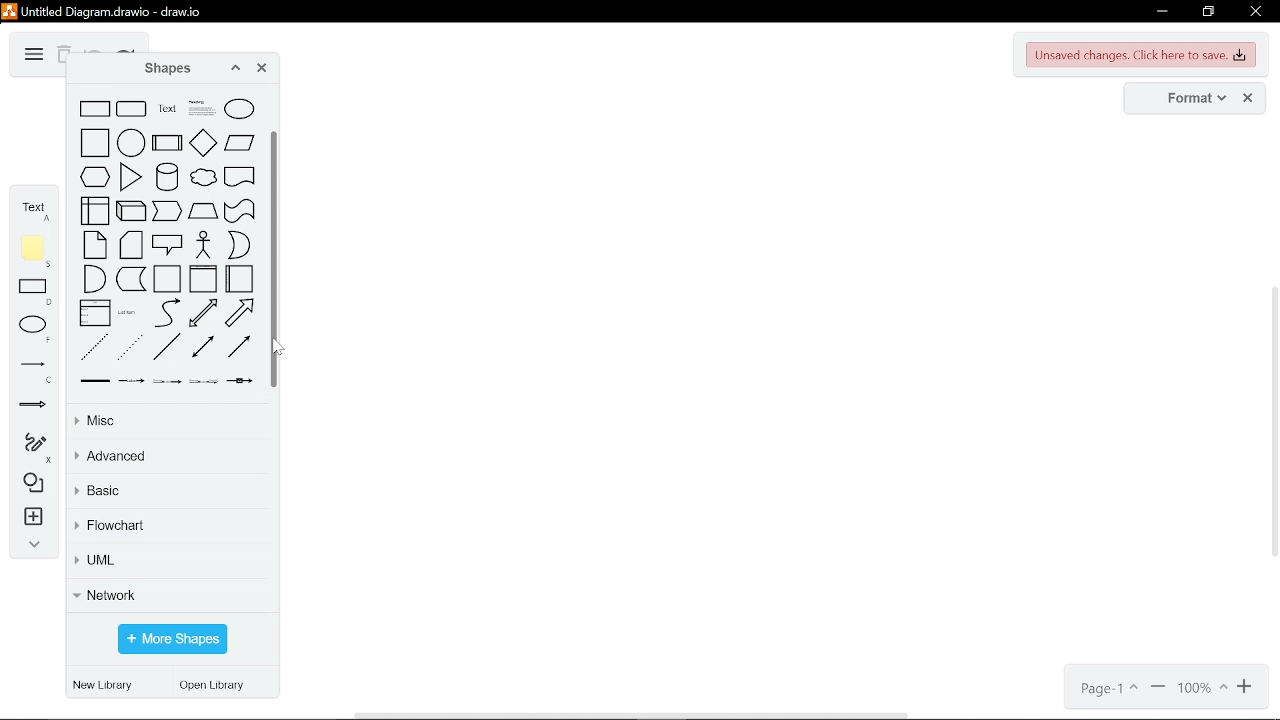 This screenshot has height=720, width=1280. What do you see at coordinates (131, 142) in the screenshot?
I see `circle` at bounding box center [131, 142].